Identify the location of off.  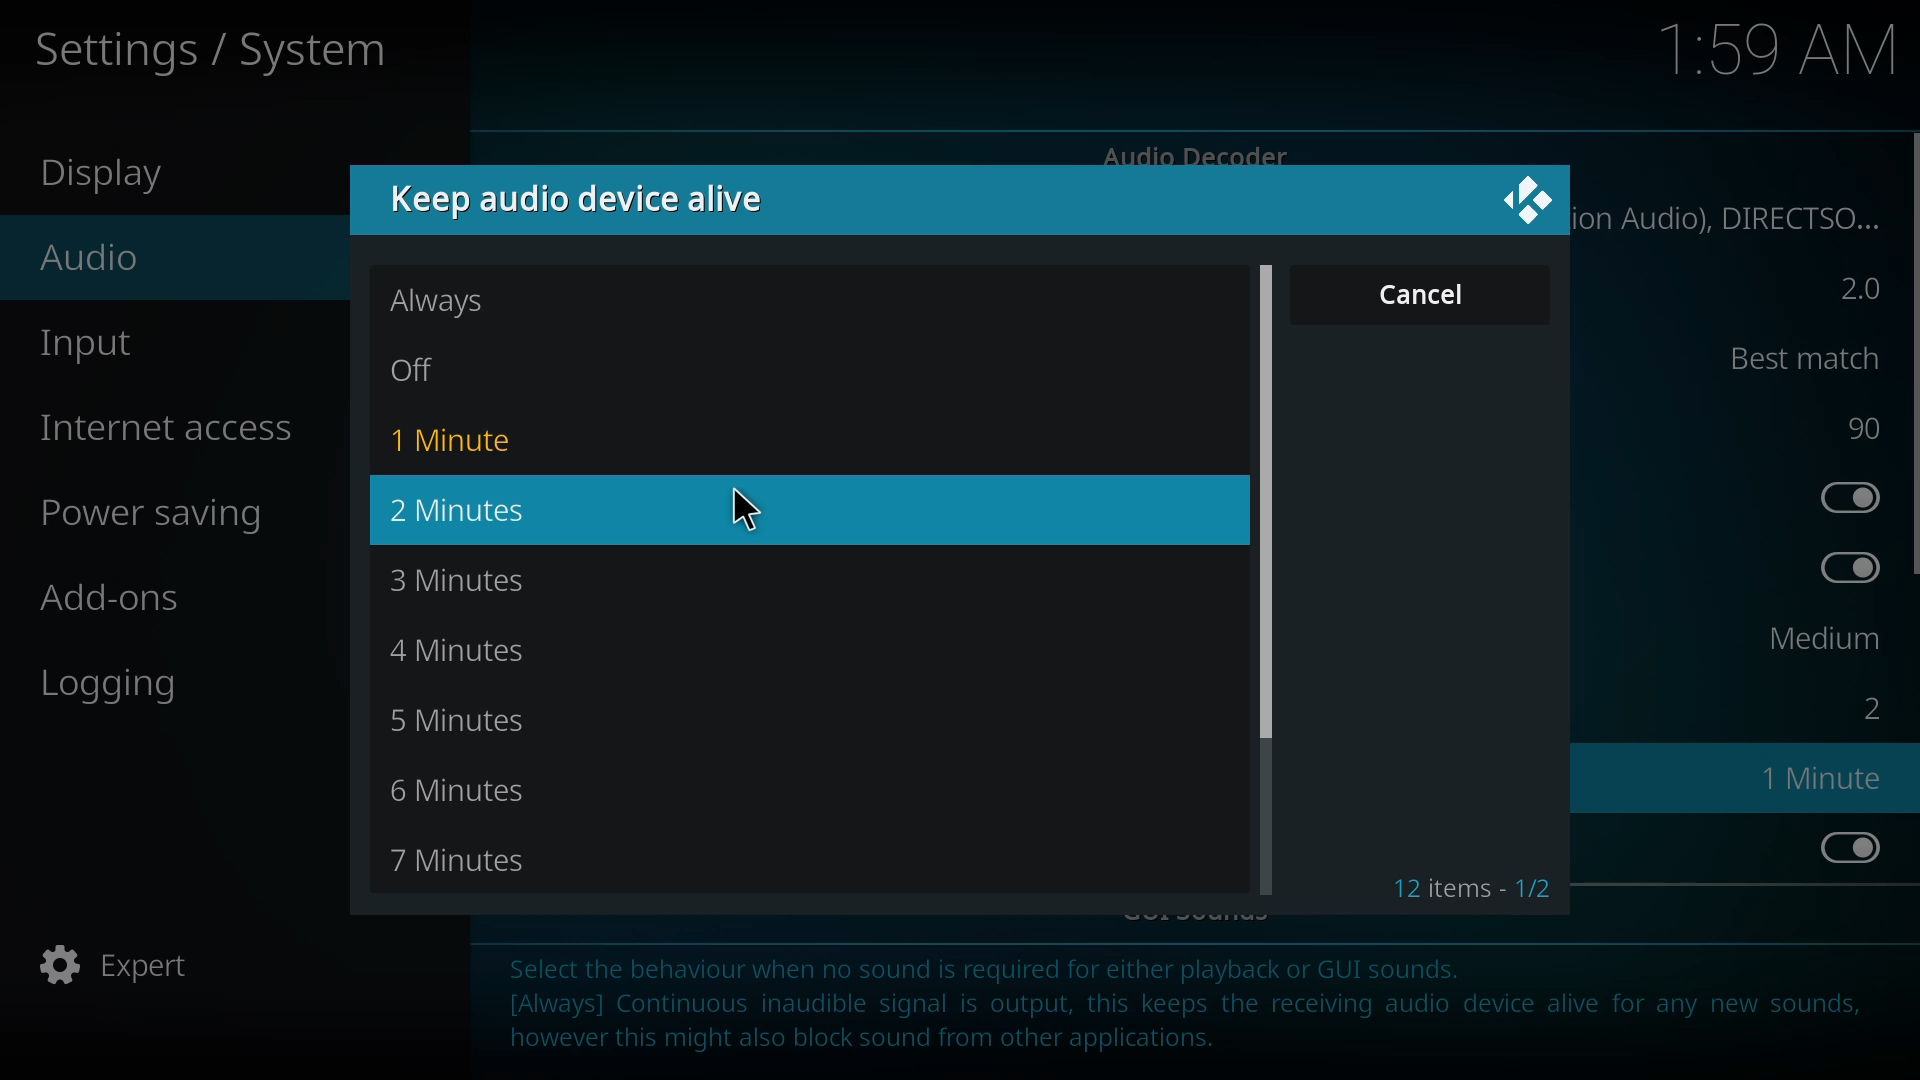
(436, 371).